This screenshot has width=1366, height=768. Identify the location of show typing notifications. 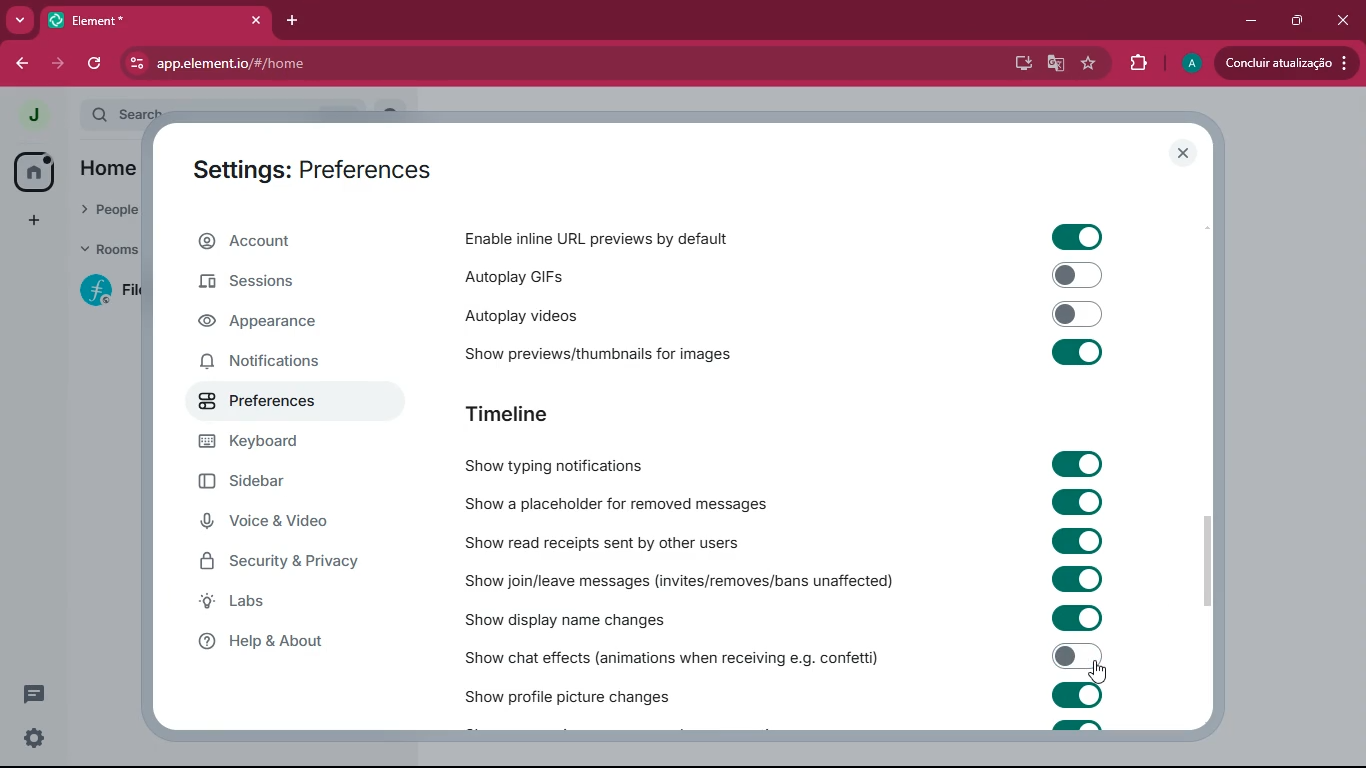
(570, 465).